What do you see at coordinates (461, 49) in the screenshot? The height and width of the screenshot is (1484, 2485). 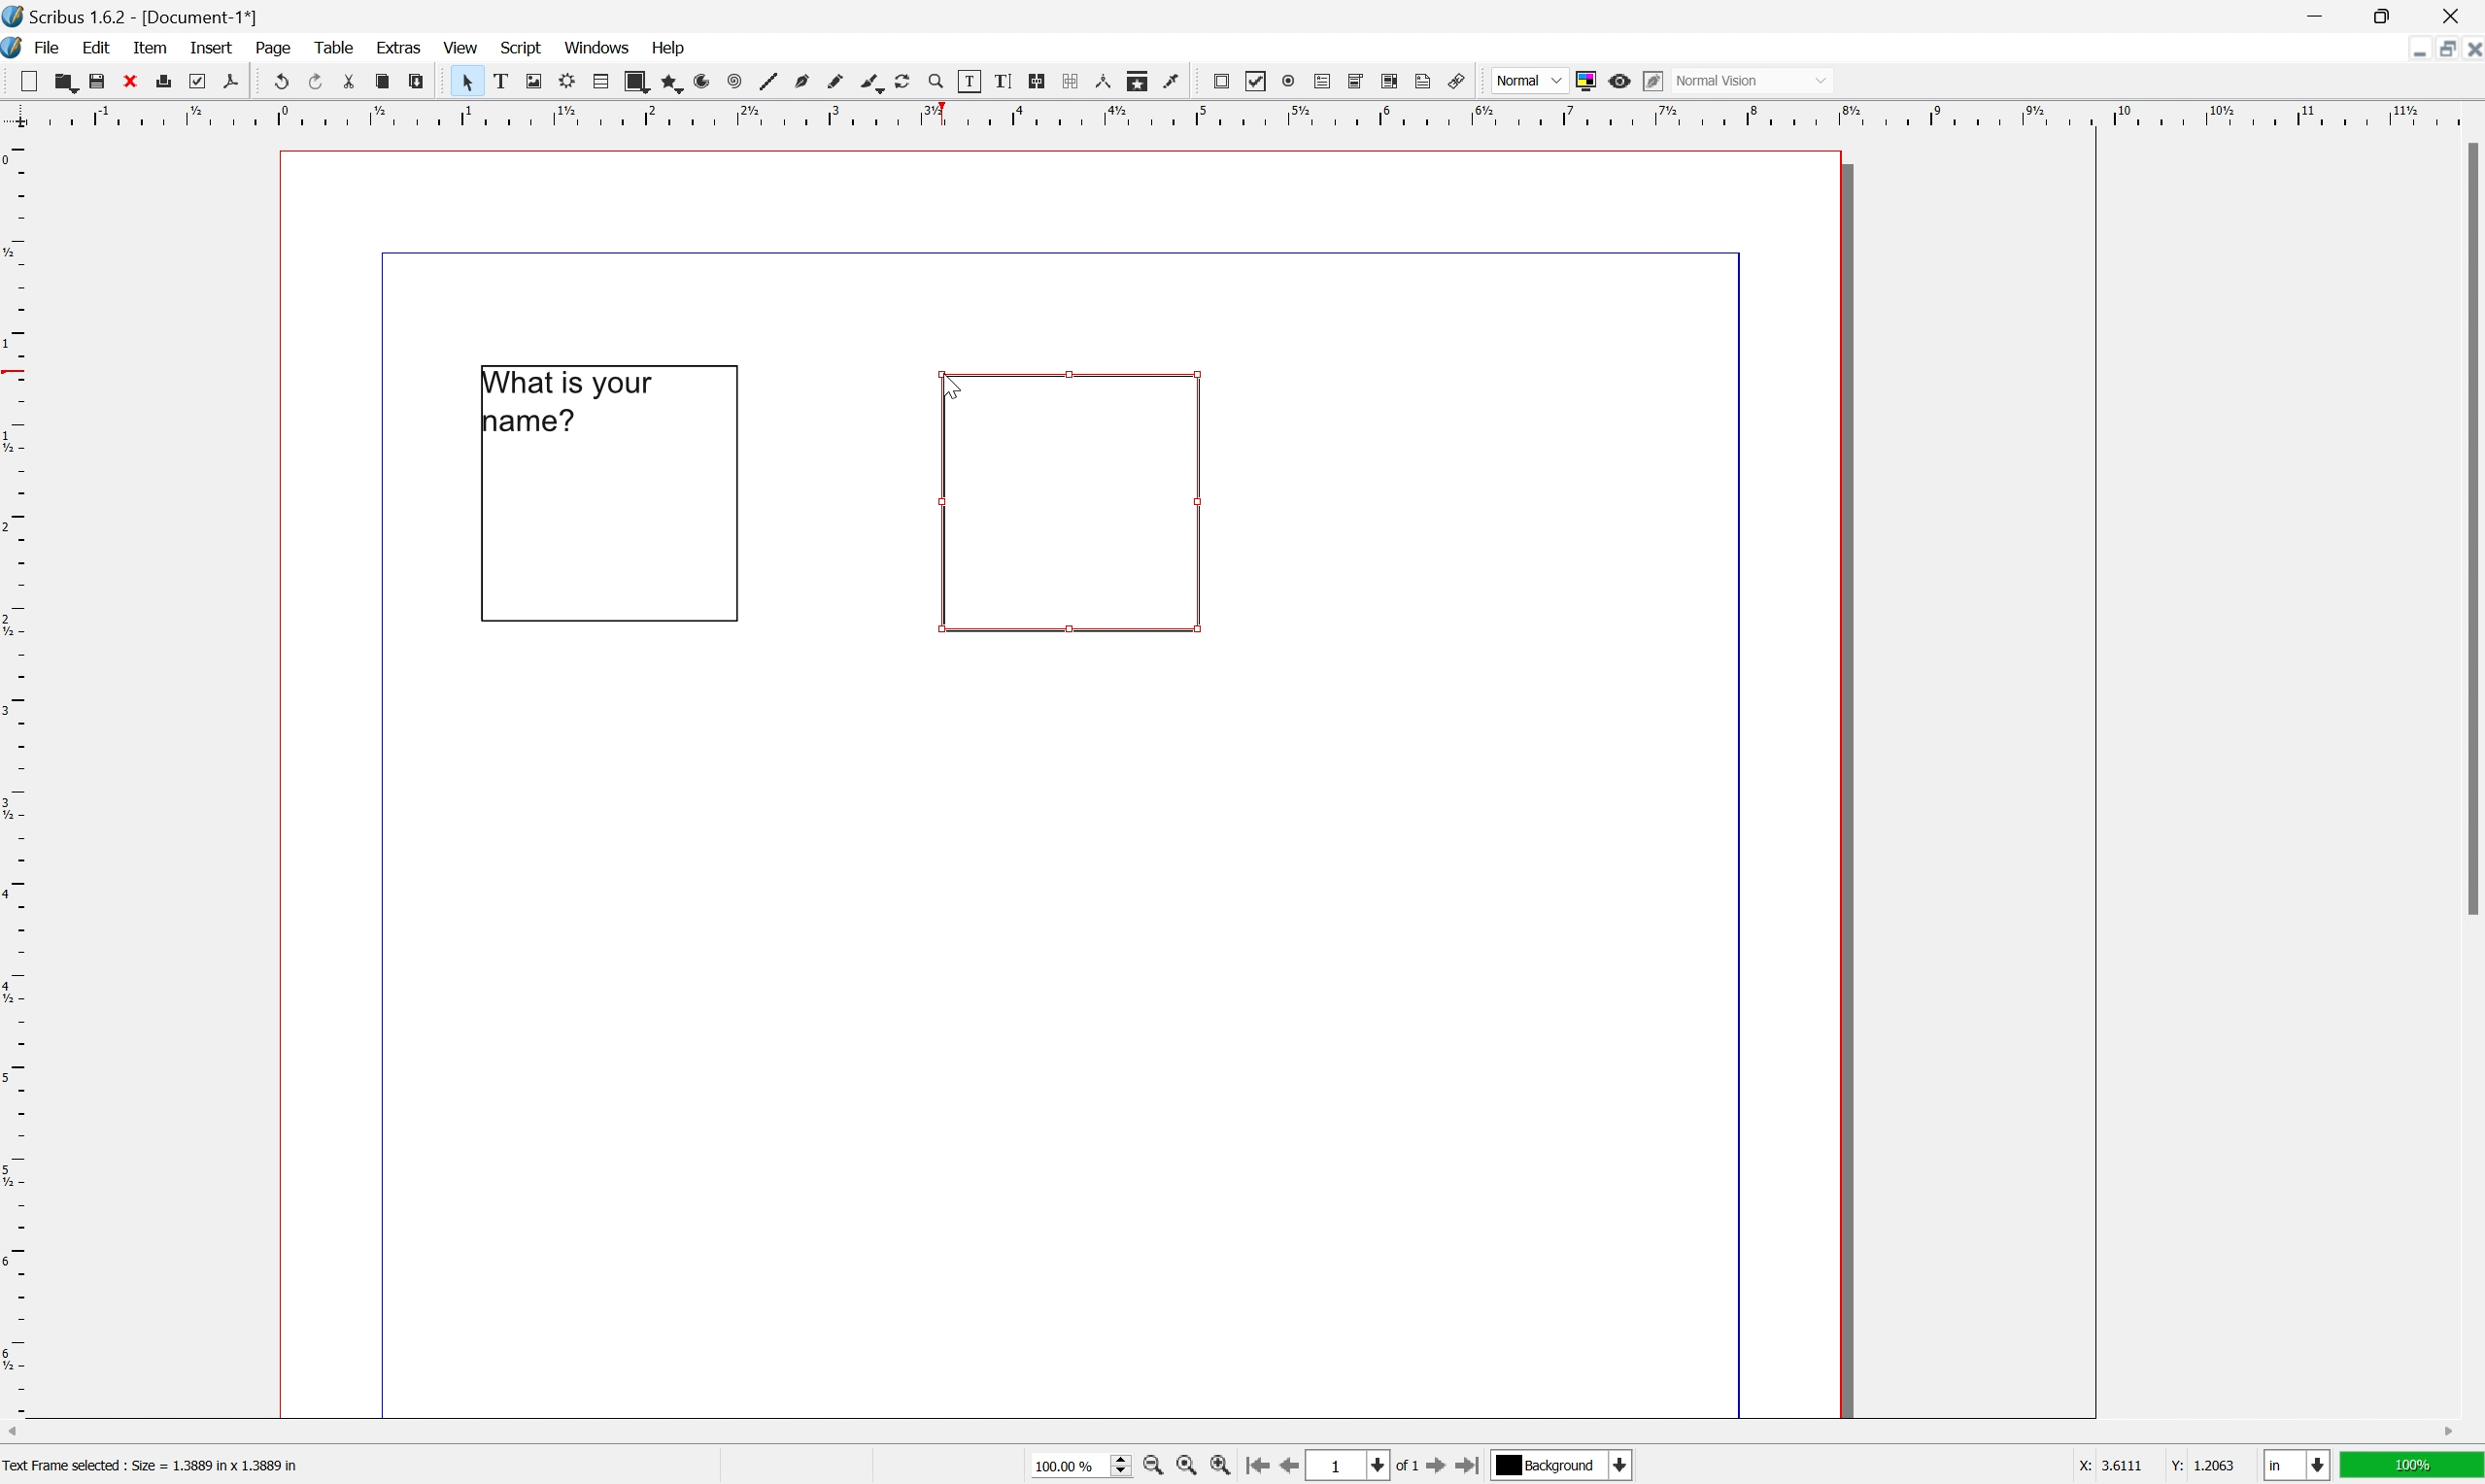 I see `view` at bounding box center [461, 49].